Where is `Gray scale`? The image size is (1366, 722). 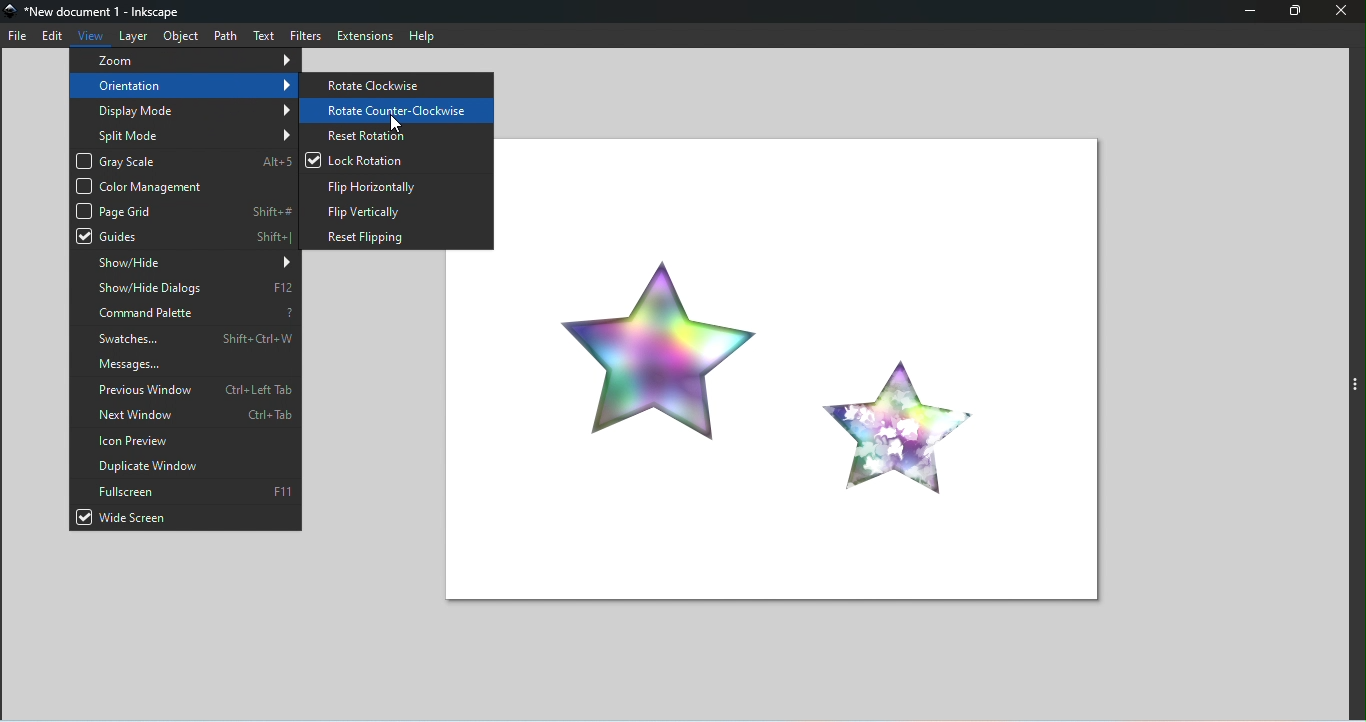 Gray scale is located at coordinates (183, 159).